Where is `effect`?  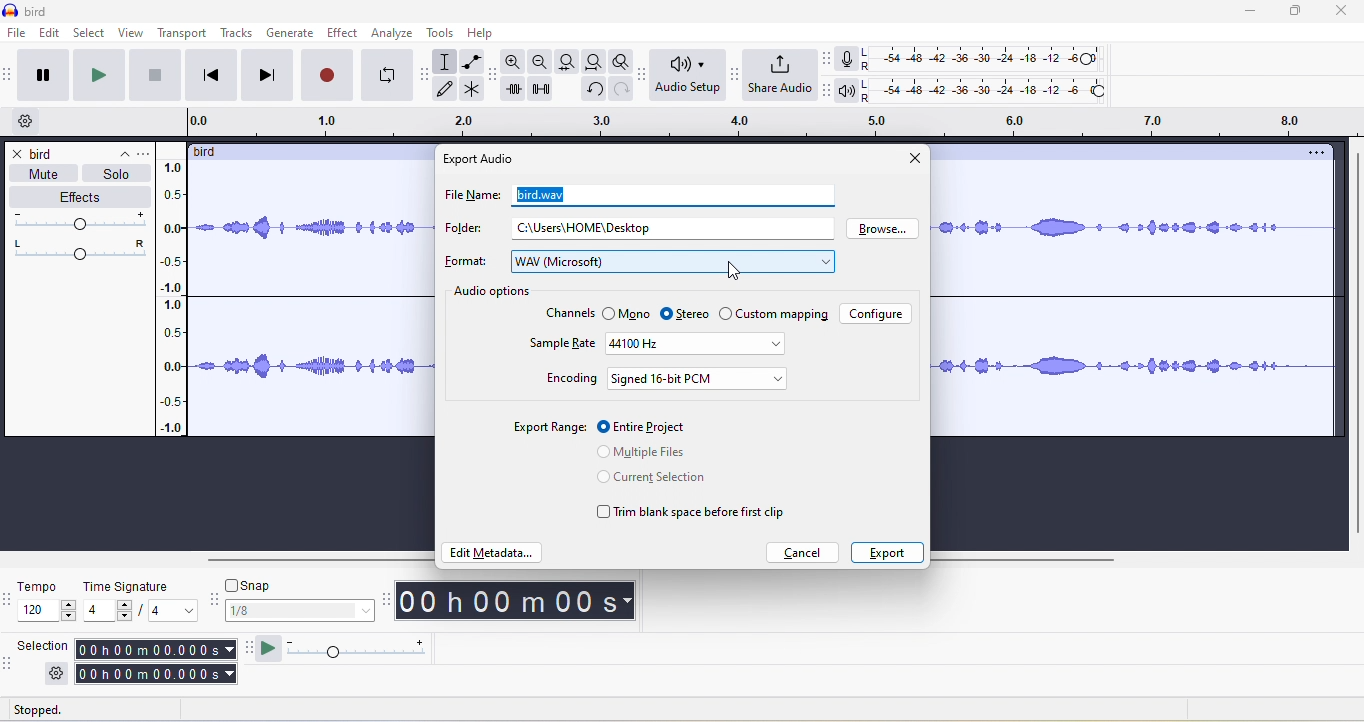
effect is located at coordinates (343, 32).